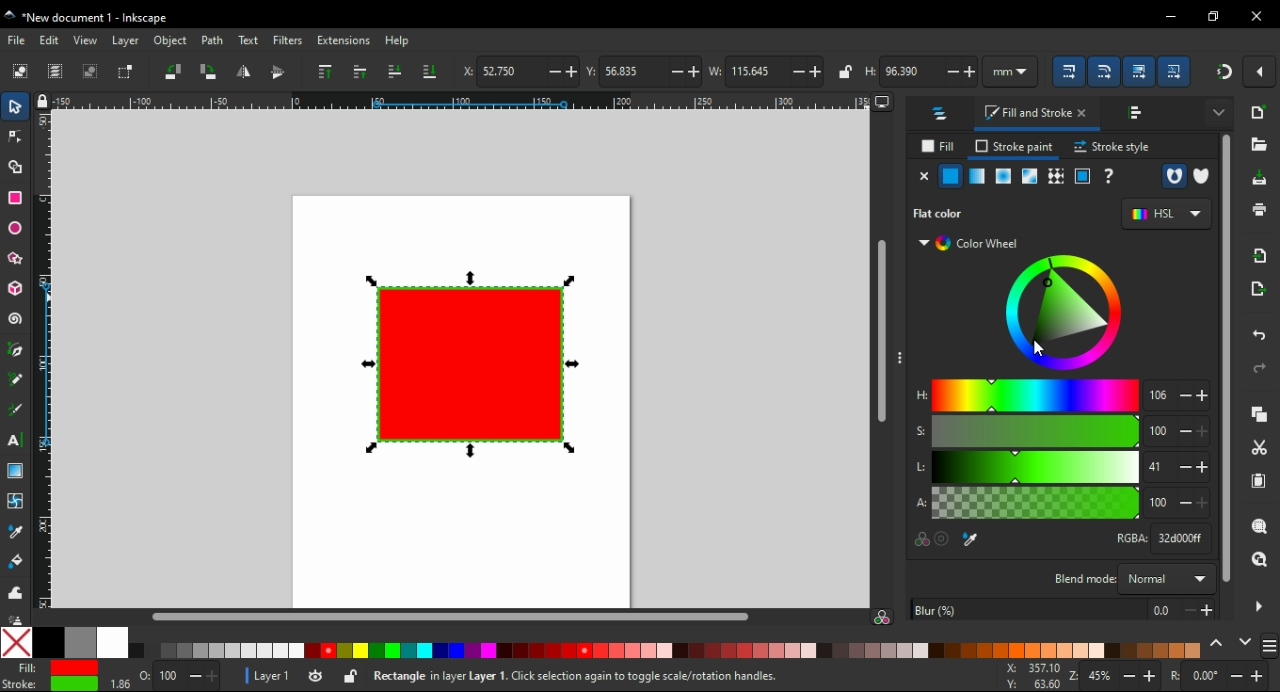  I want to click on blur, so click(1028, 609).